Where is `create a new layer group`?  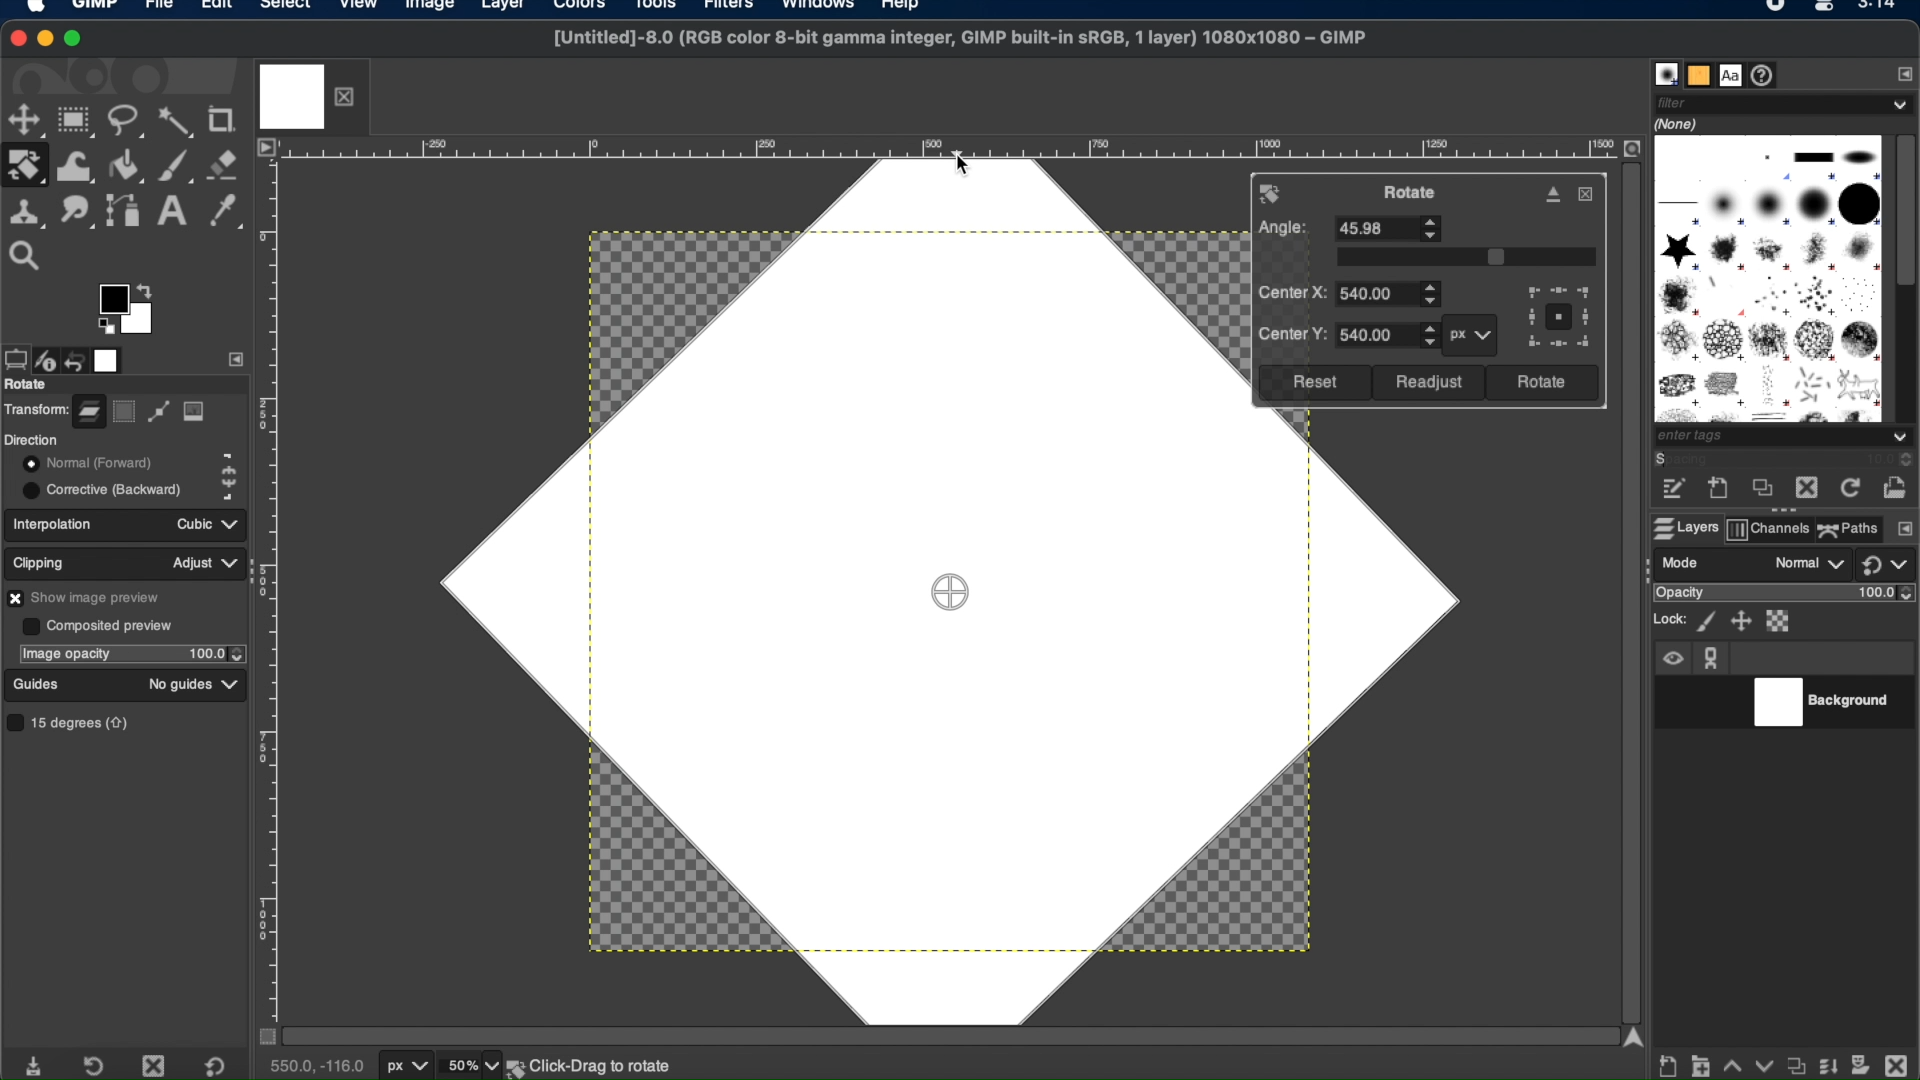
create a new layer group is located at coordinates (1701, 1064).